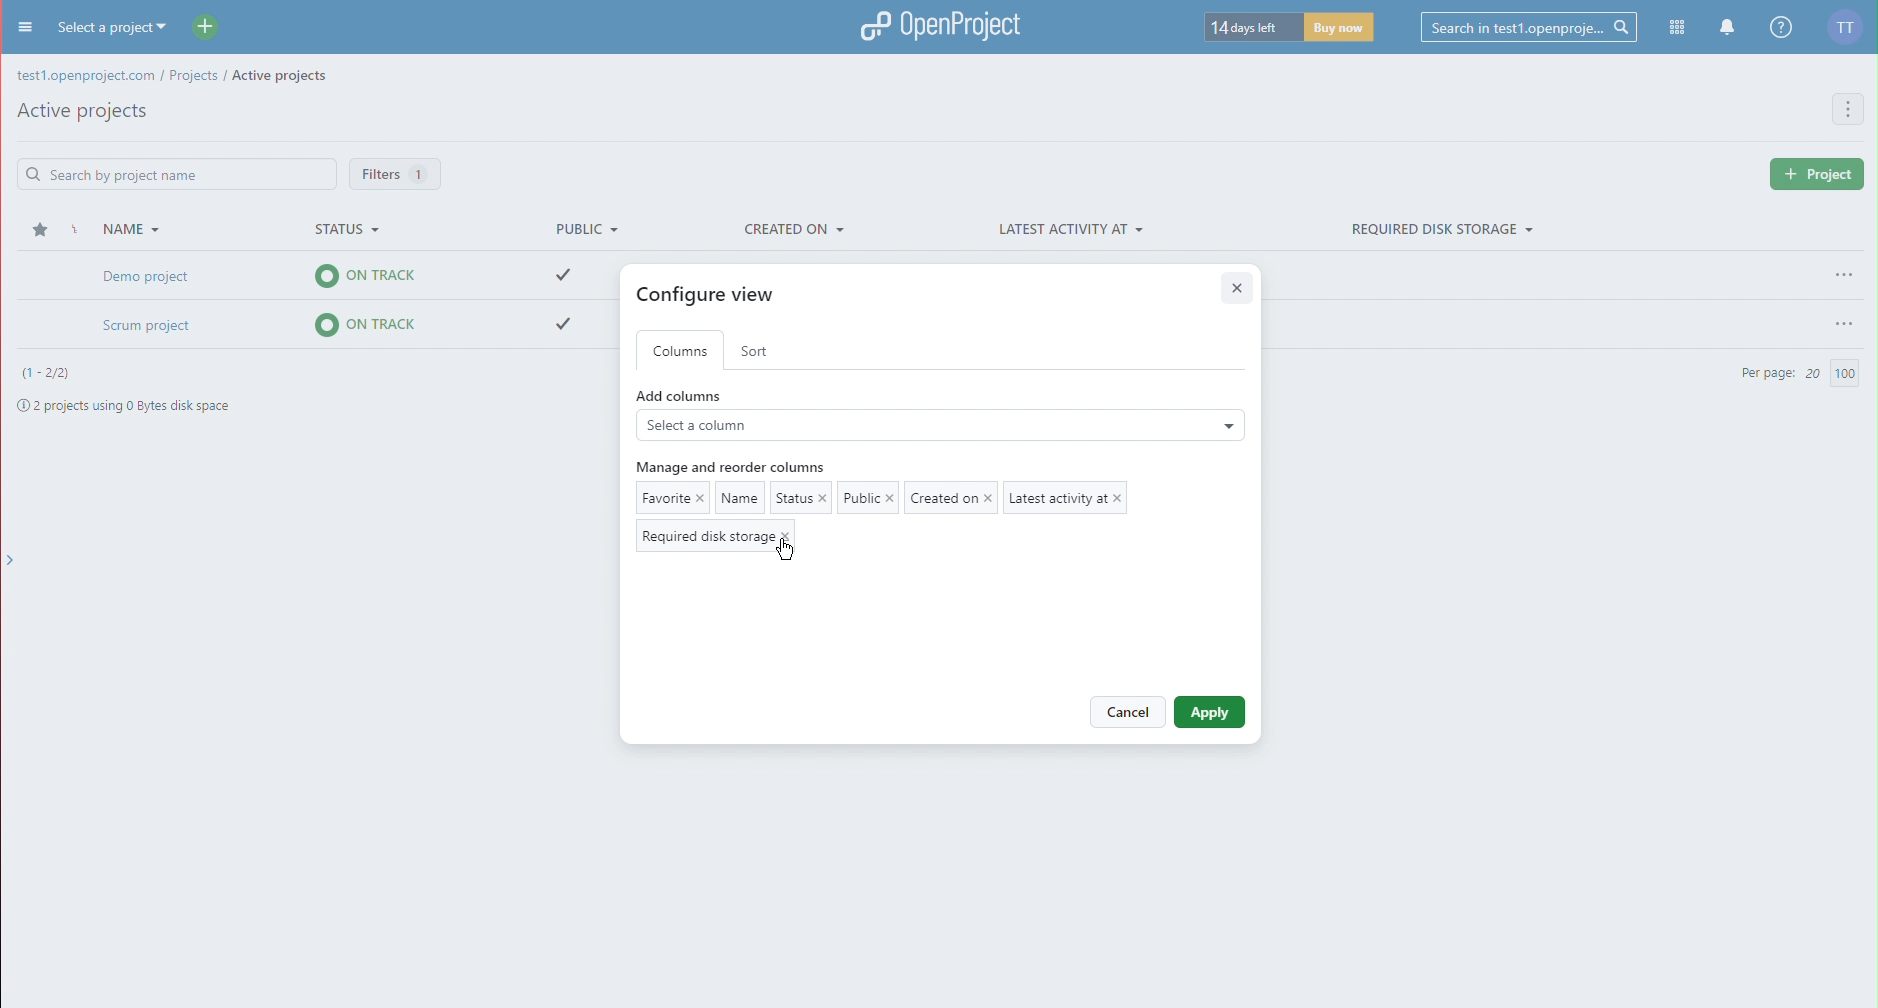 The width and height of the screenshot is (1878, 1008). I want to click on Cursor, so click(785, 555).